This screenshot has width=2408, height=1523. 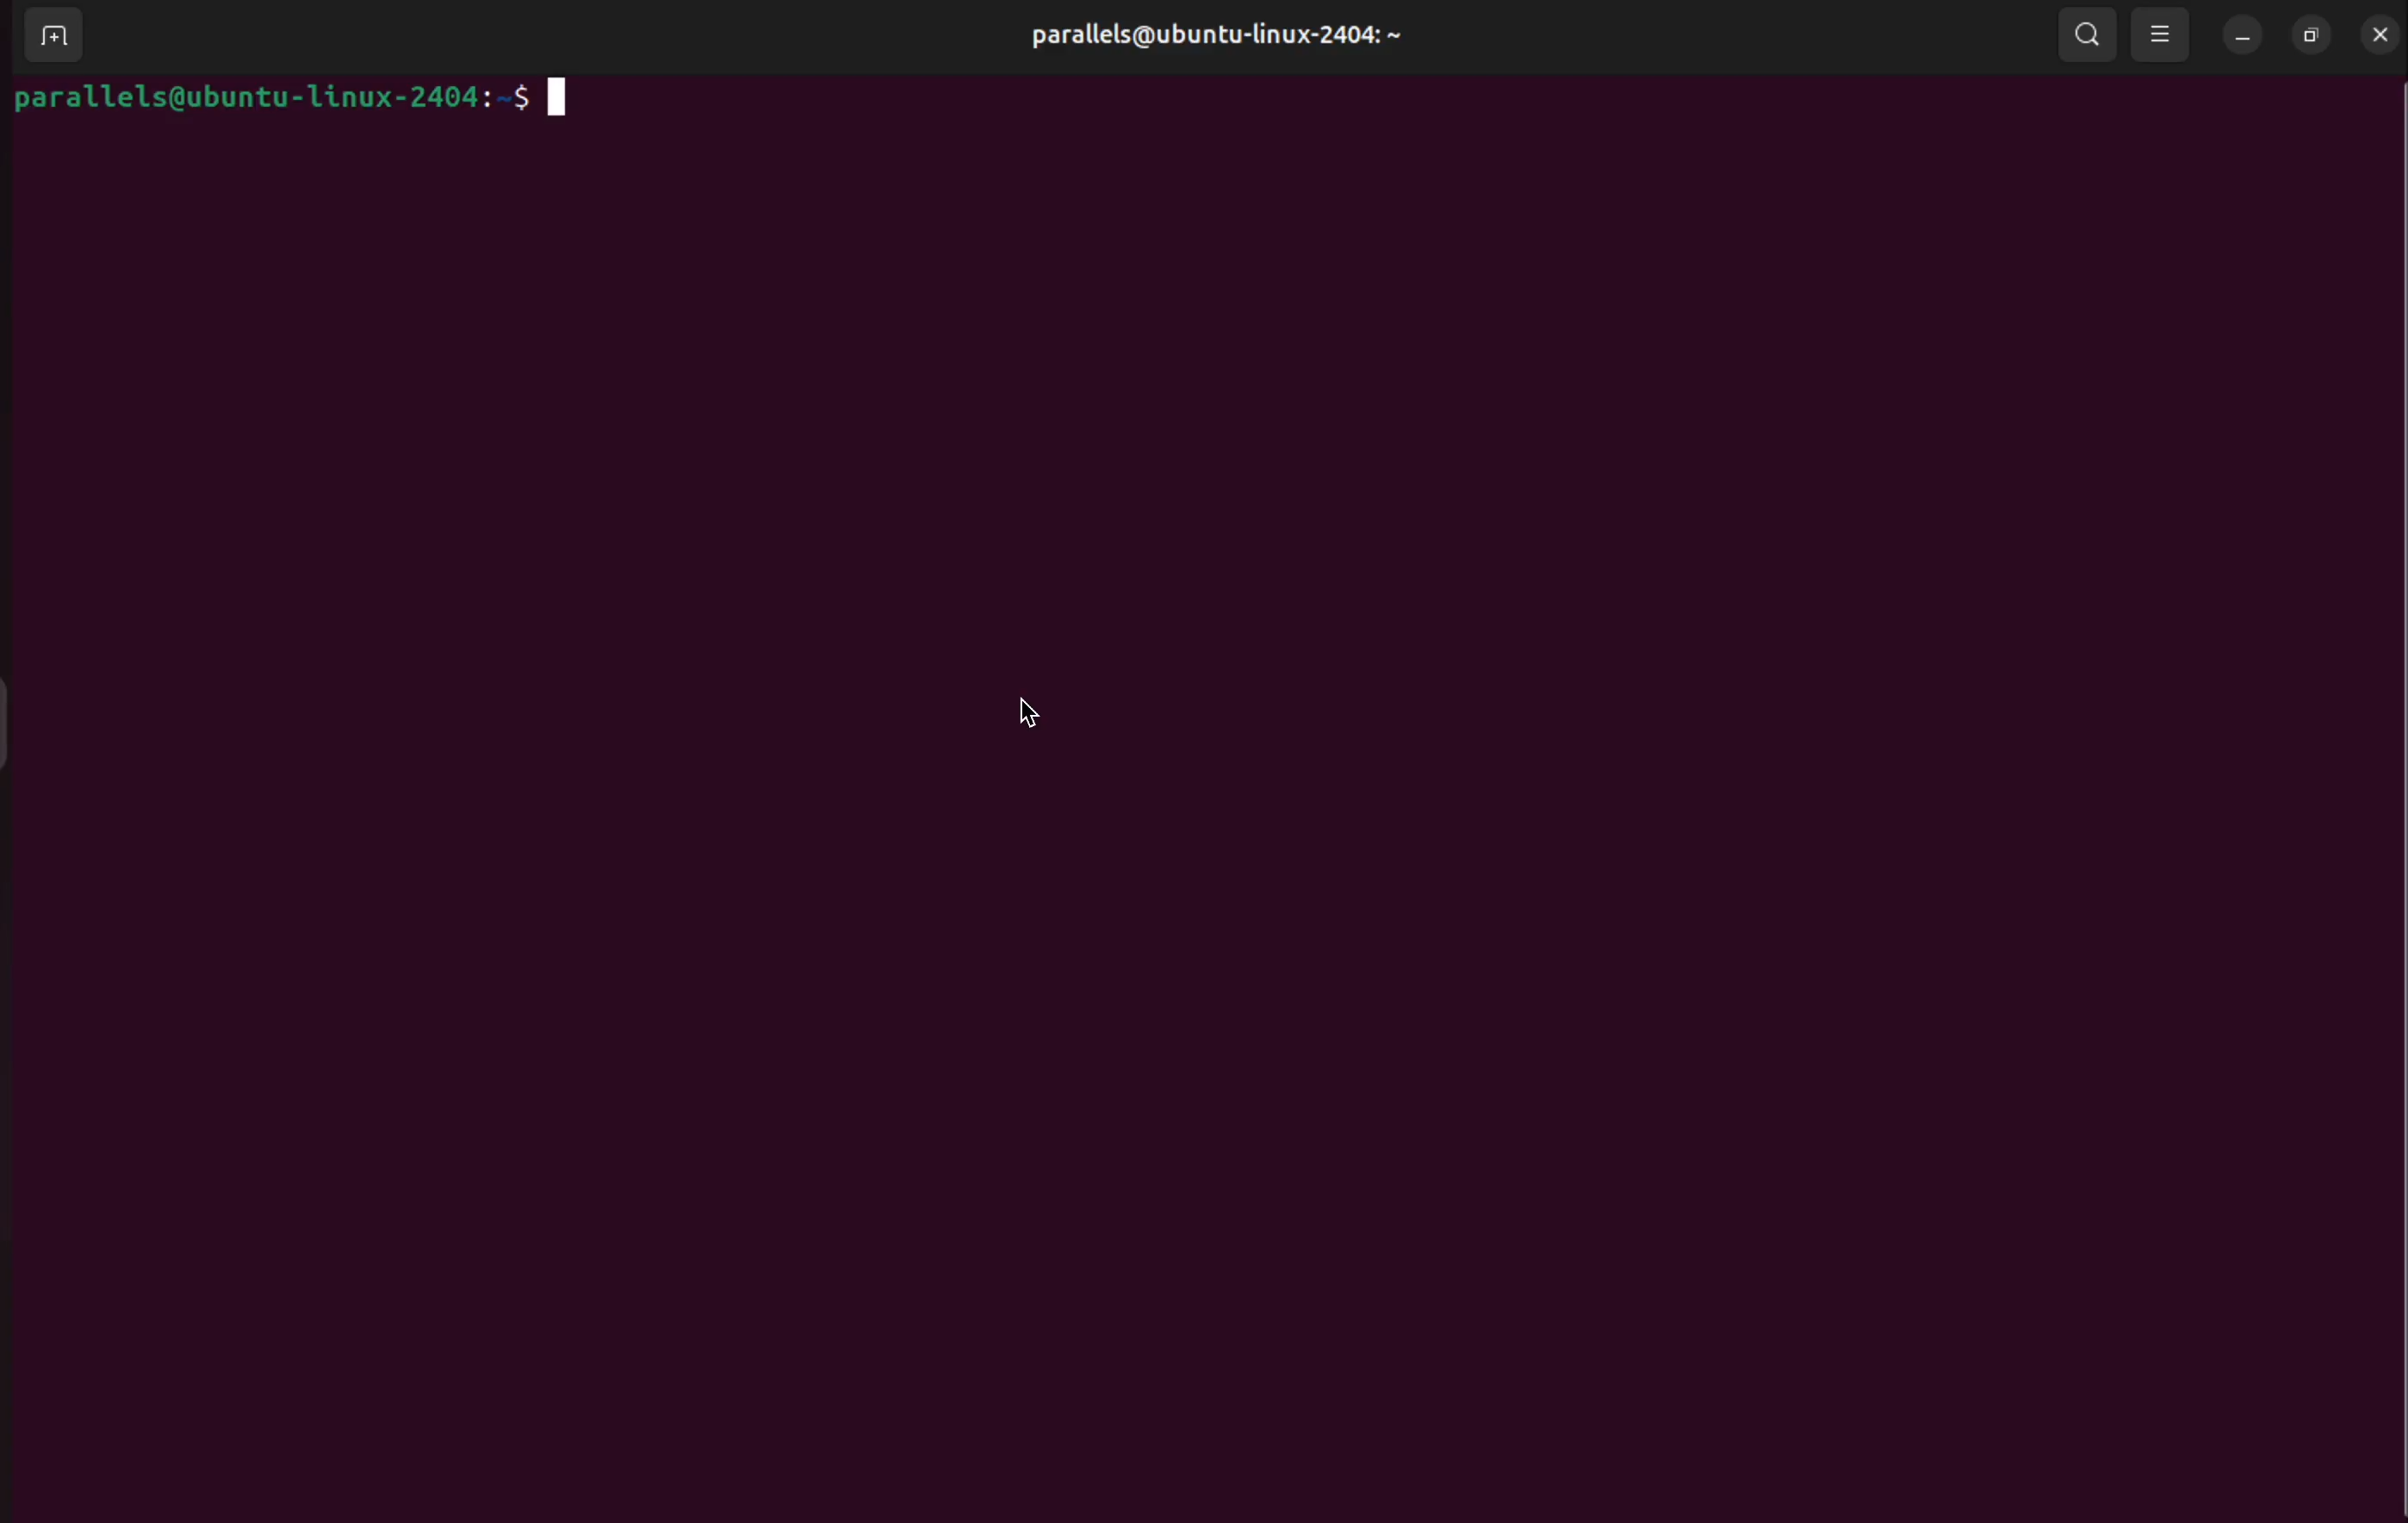 I want to click on parallels@ubuntu, so click(x=1203, y=40).